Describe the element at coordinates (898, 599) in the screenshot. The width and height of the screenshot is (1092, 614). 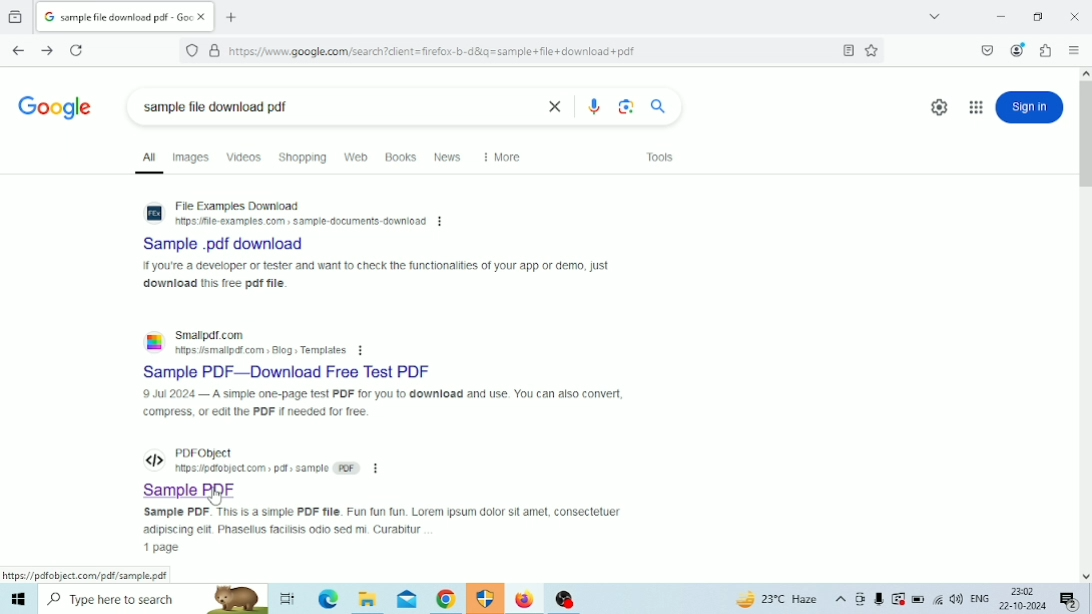
I see `Warning` at that location.